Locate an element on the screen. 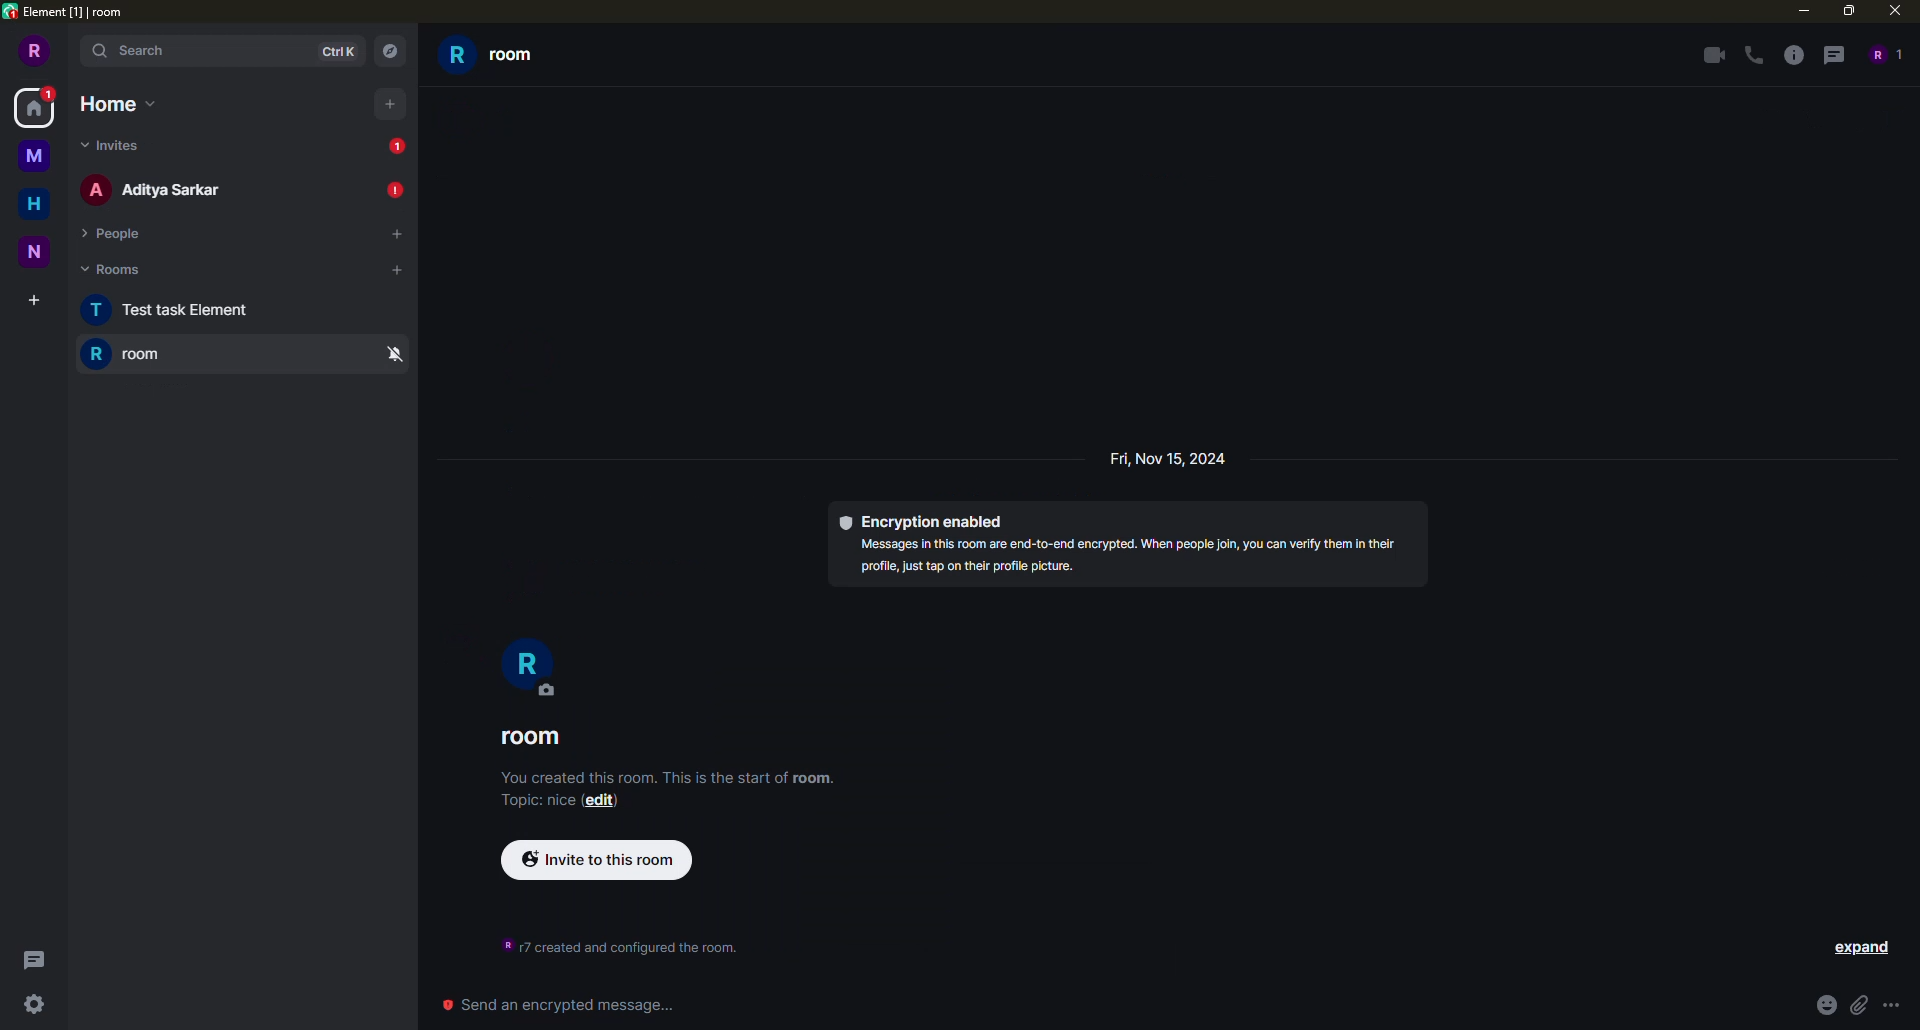 This screenshot has height=1030, width=1920. info is located at coordinates (620, 944).